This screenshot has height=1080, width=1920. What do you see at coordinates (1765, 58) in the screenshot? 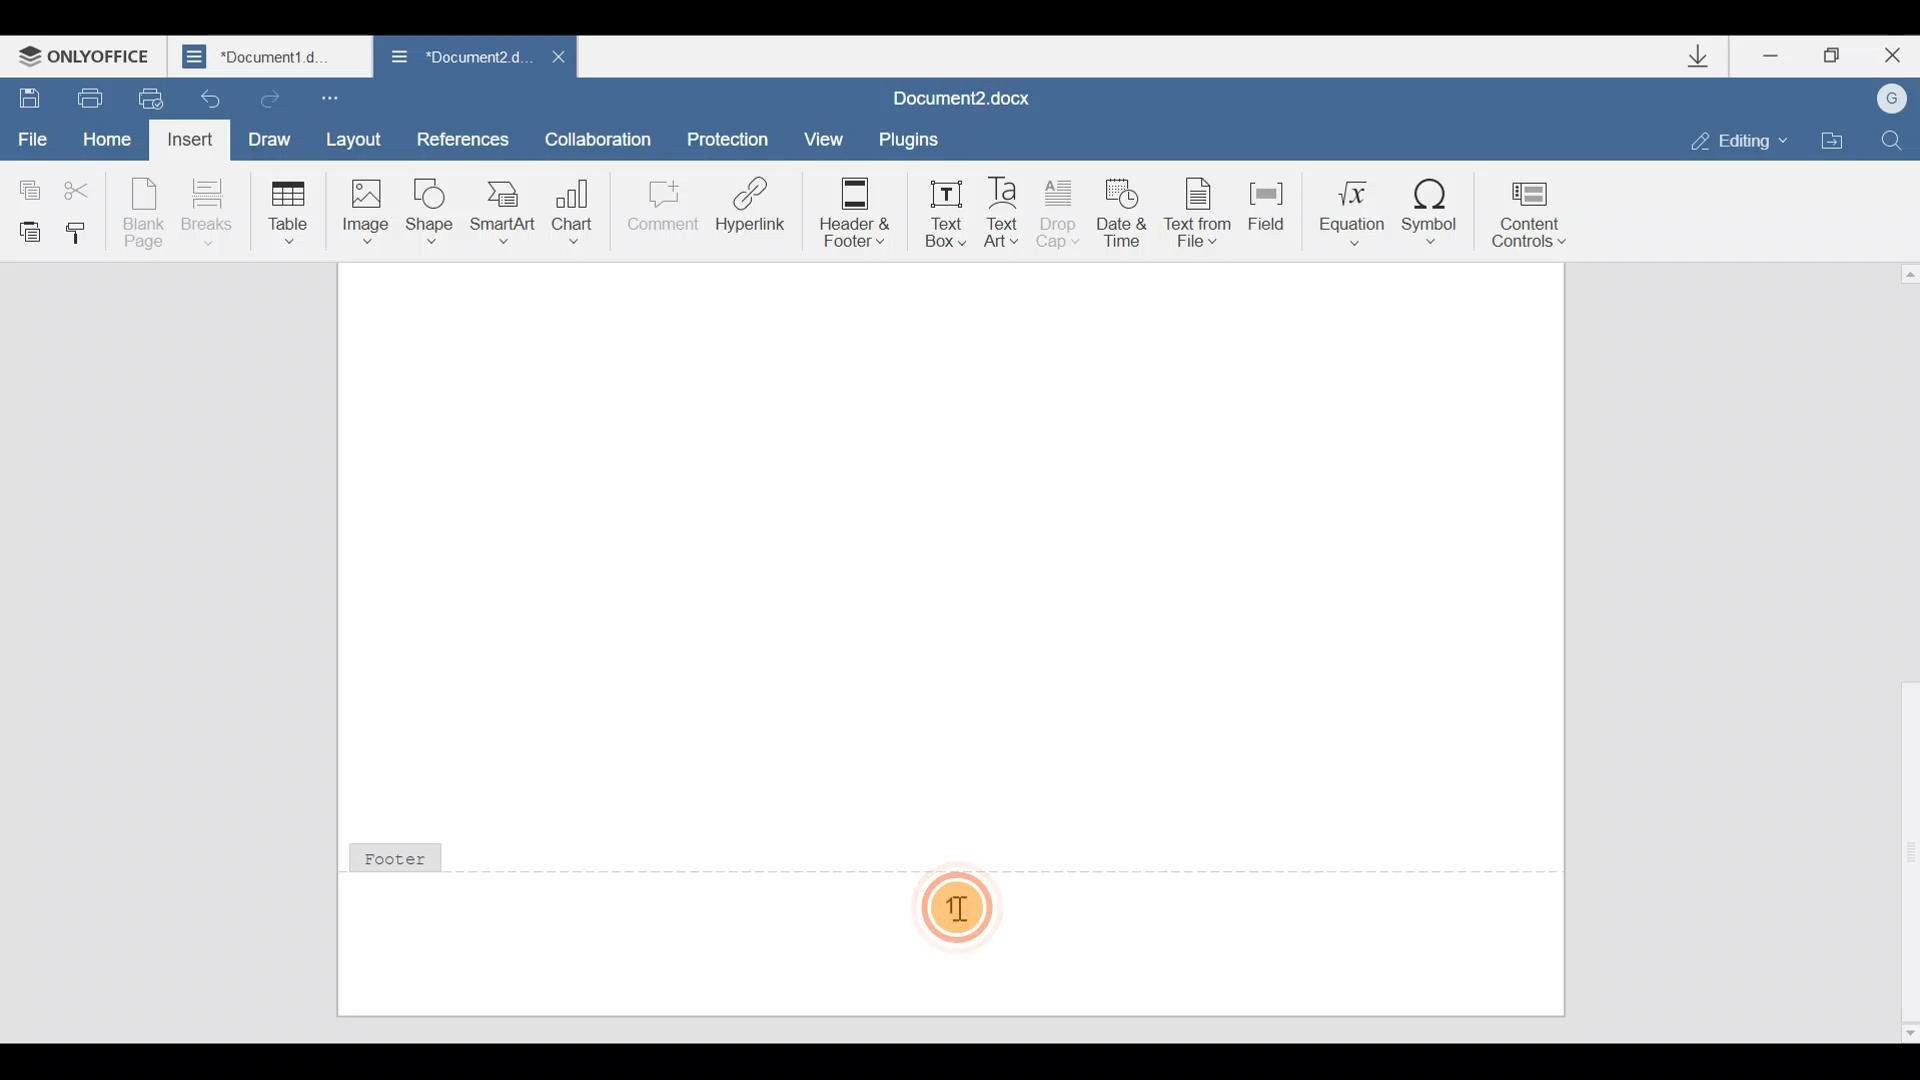
I see `Minimize` at bounding box center [1765, 58].